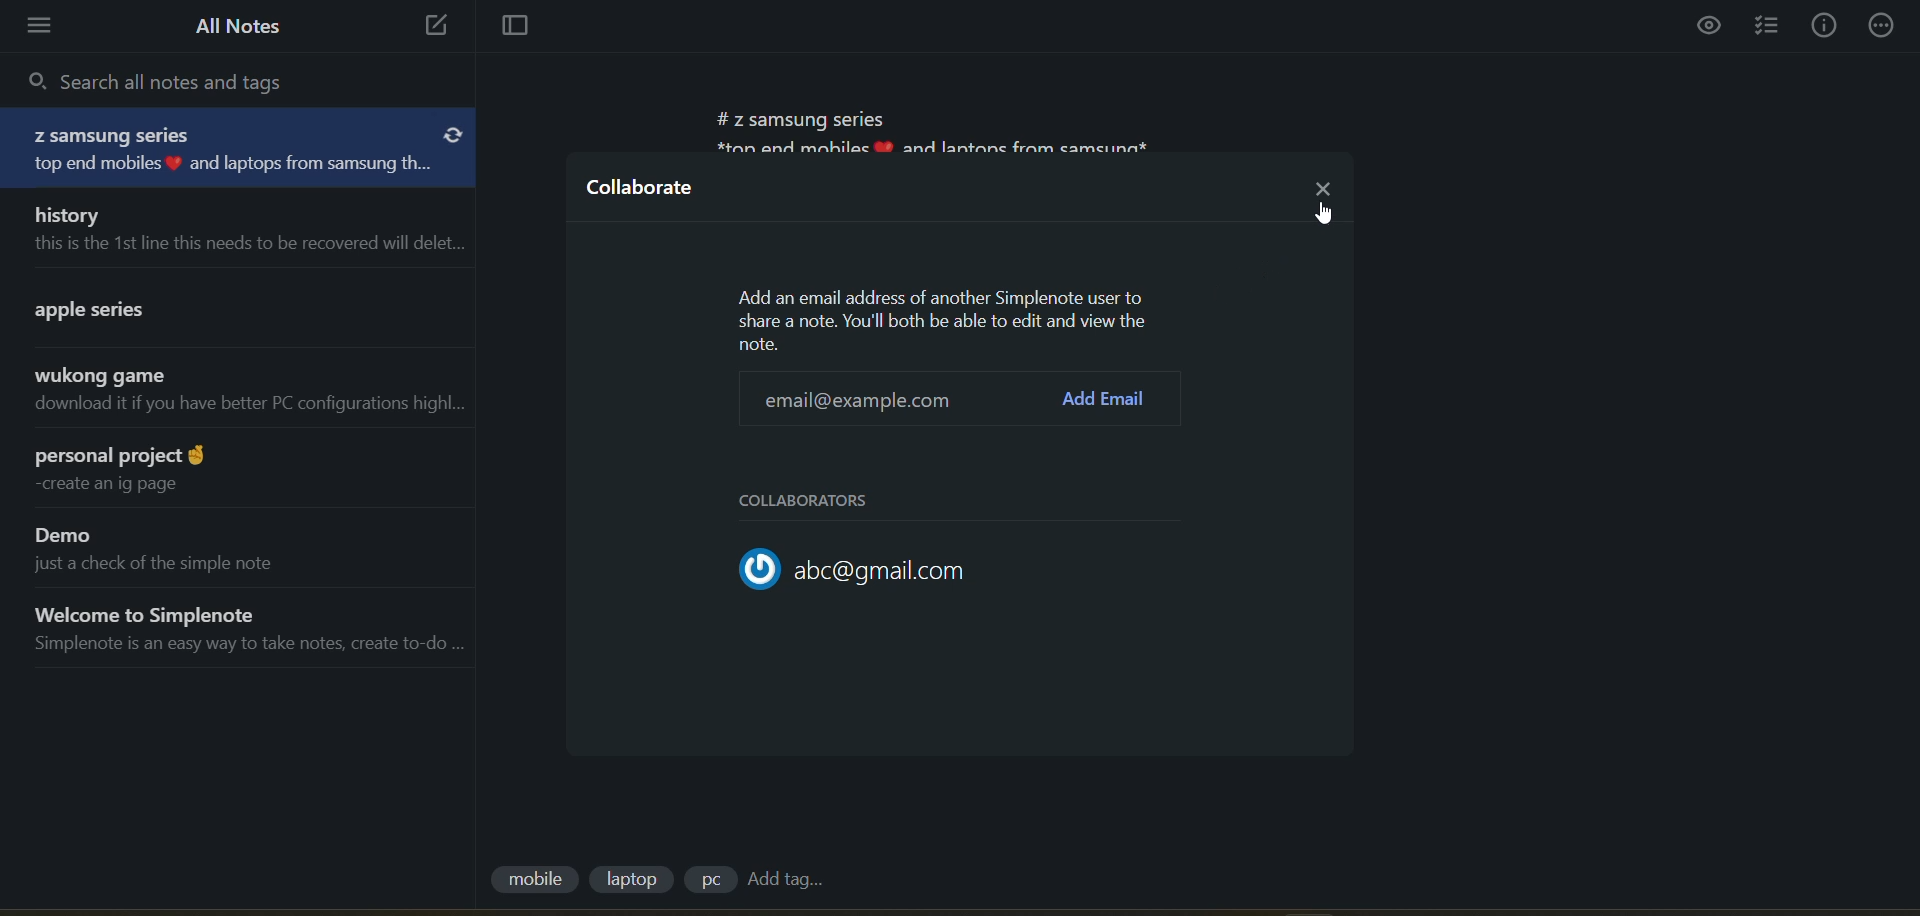 This screenshot has height=916, width=1920. Describe the element at coordinates (507, 28) in the screenshot. I see `toggle focus mode` at that location.